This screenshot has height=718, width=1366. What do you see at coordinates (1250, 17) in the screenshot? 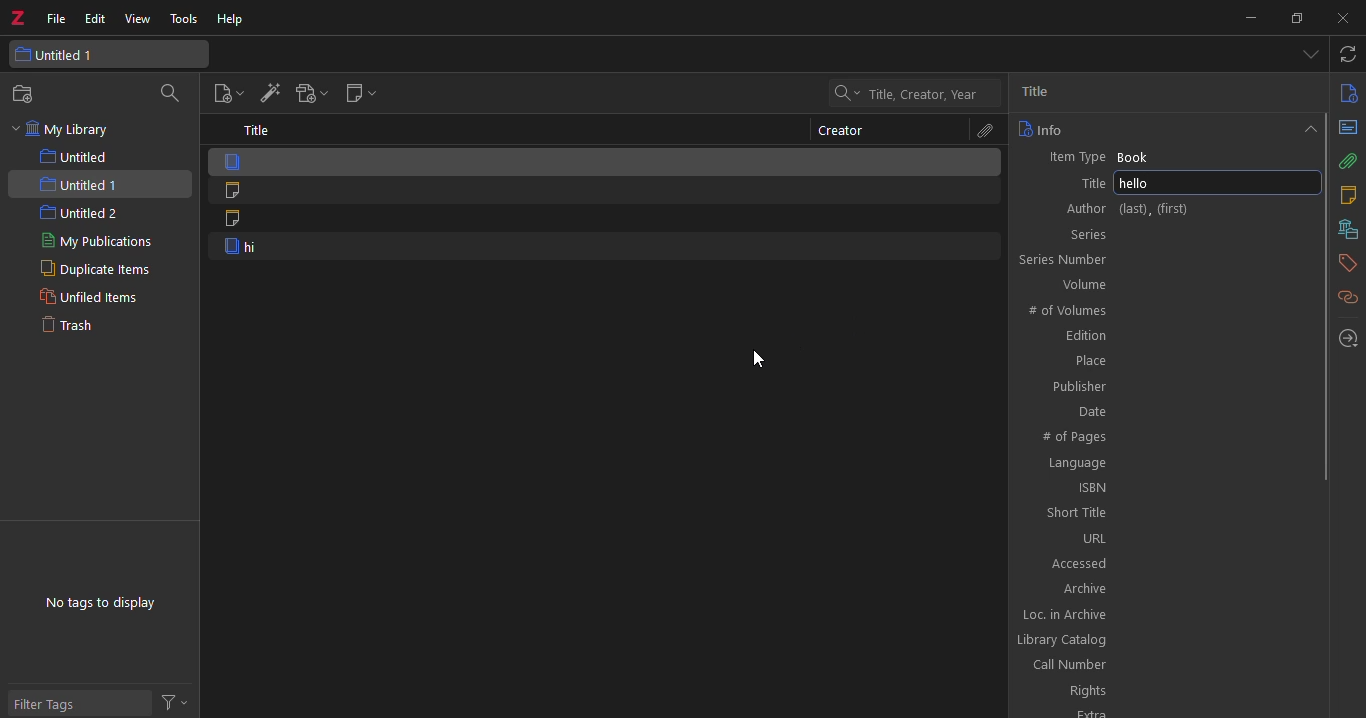
I see `minimize` at bounding box center [1250, 17].